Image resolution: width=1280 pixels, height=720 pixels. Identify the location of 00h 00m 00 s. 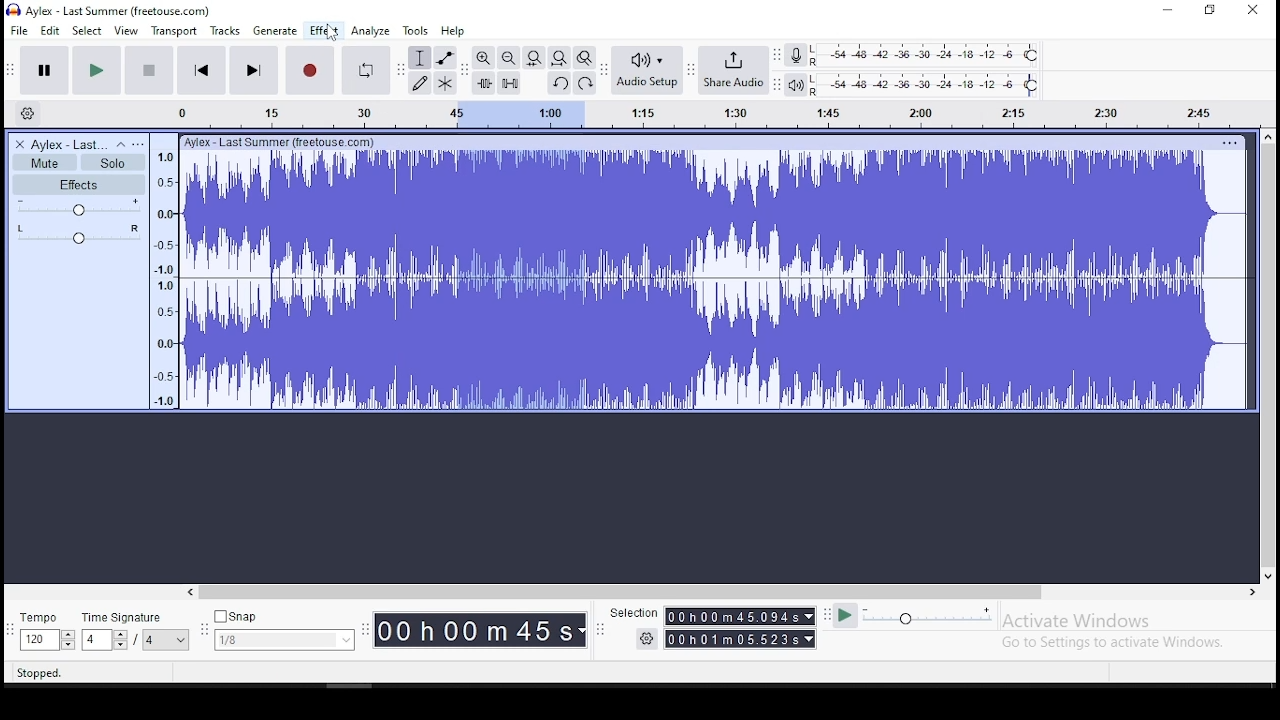
(477, 628).